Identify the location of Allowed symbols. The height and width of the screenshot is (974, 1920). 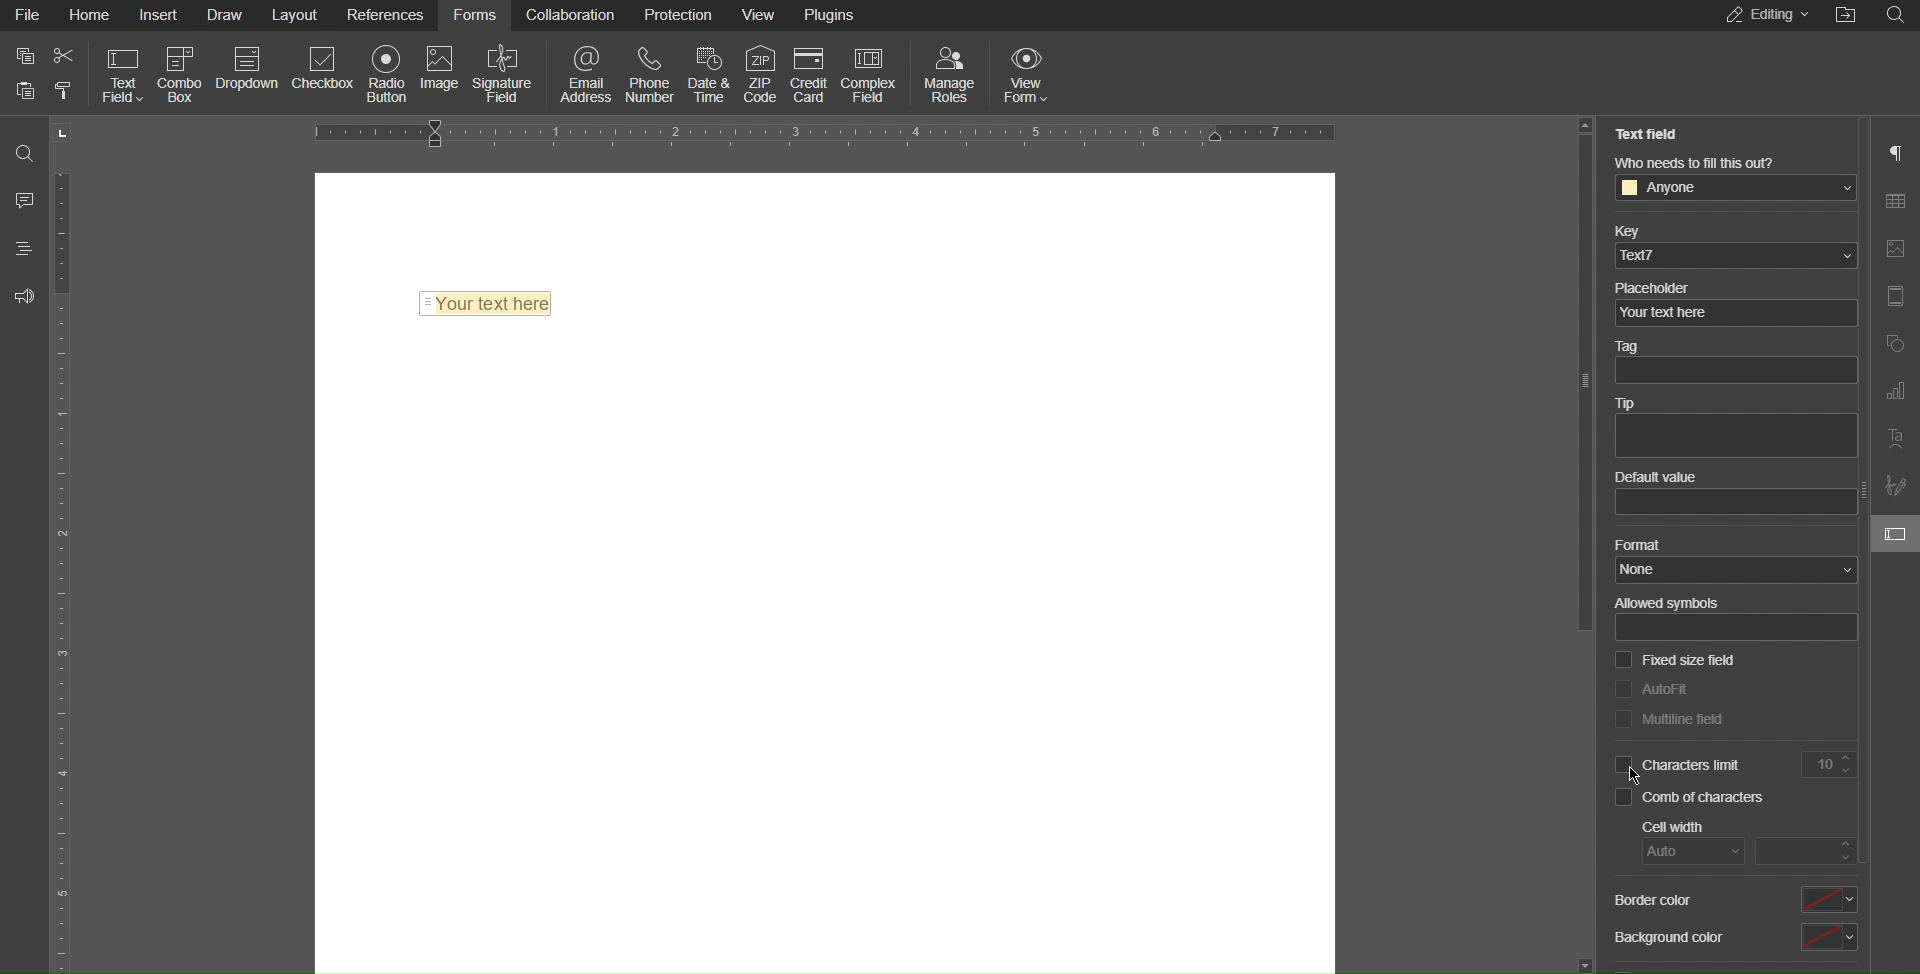
(1734, 618).